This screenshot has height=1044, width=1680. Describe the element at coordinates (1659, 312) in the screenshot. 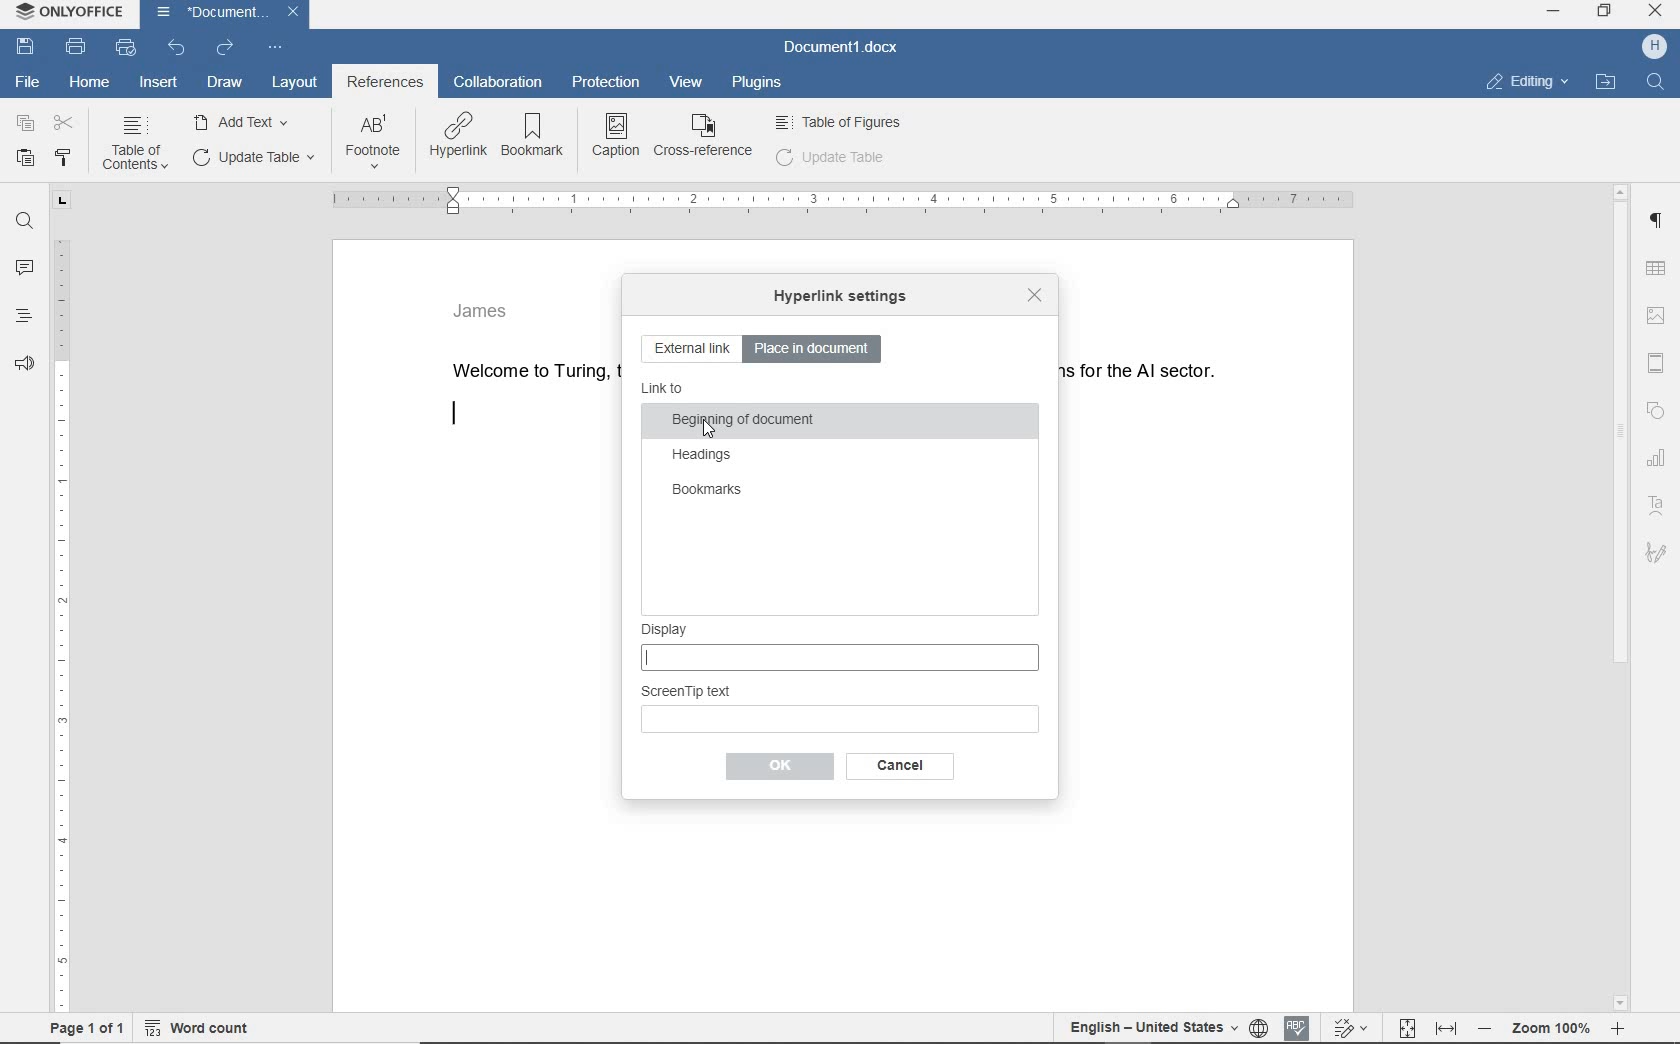

I see `image` at that location.